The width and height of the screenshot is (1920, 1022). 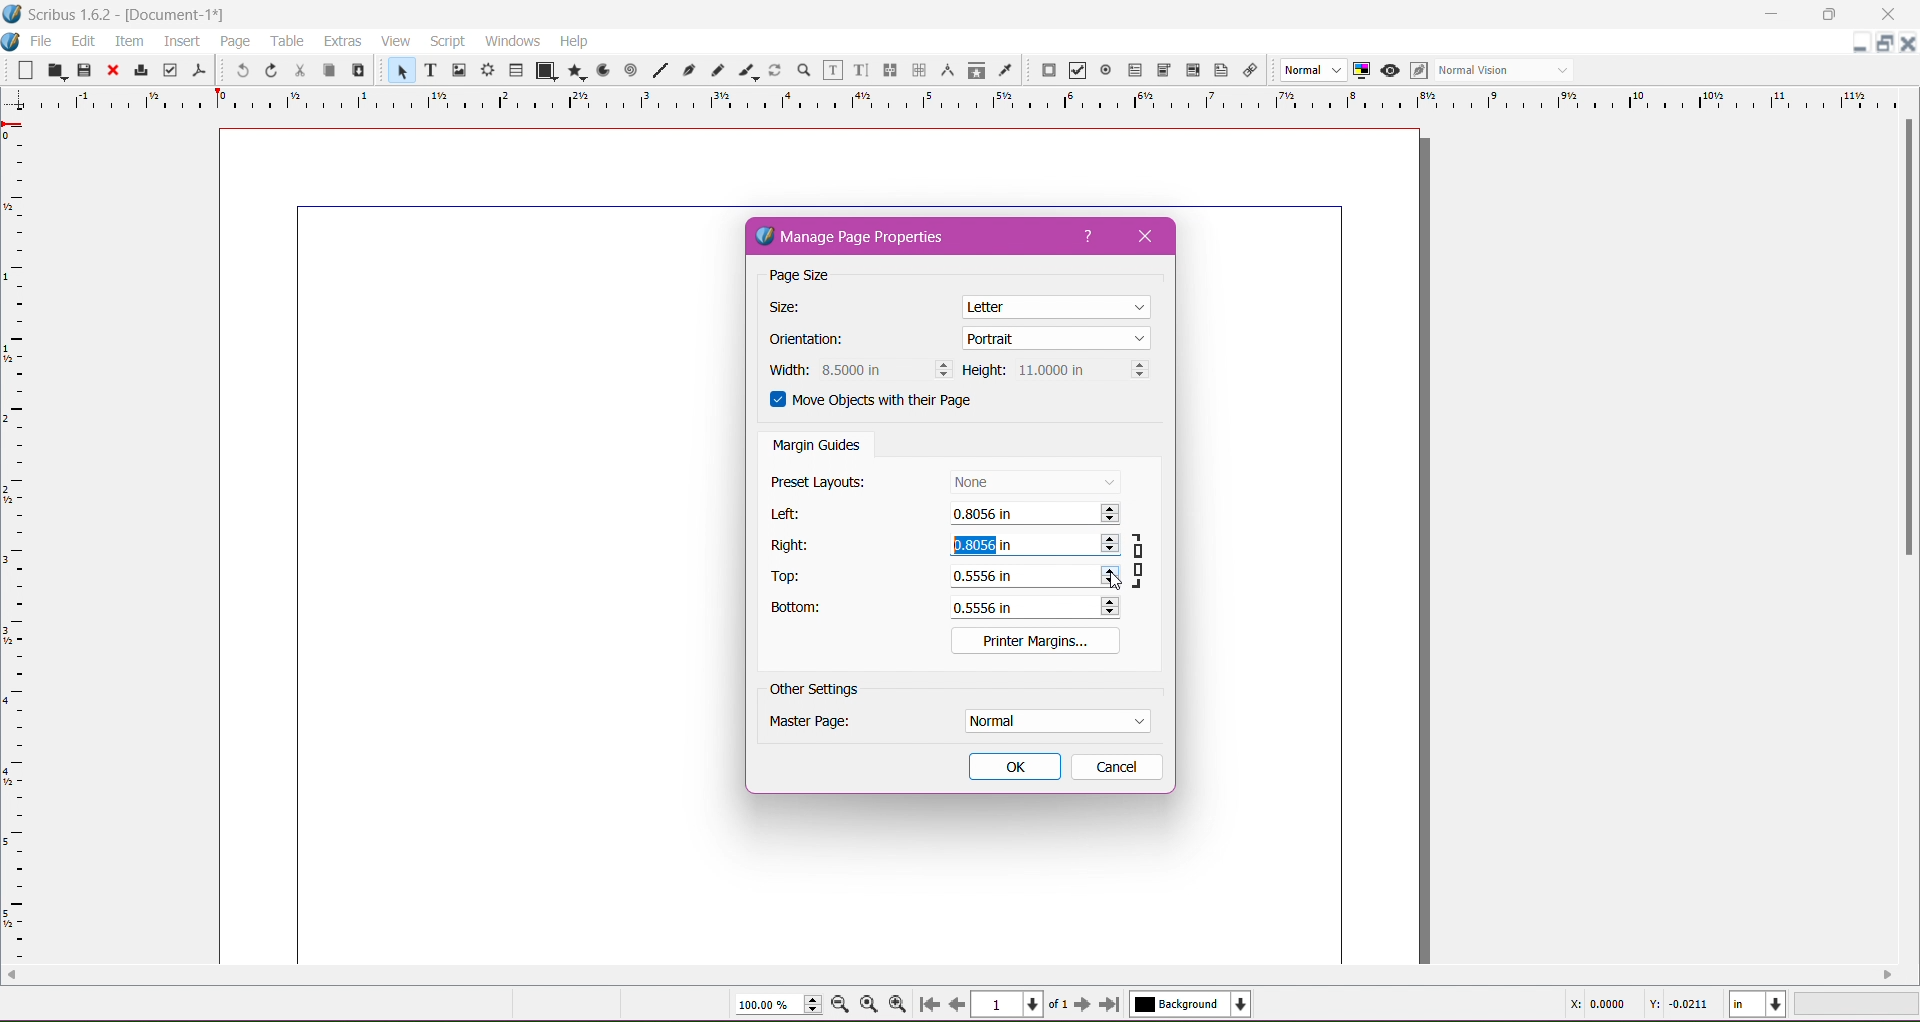 I want to click on Page, so click(x=232, y=41).